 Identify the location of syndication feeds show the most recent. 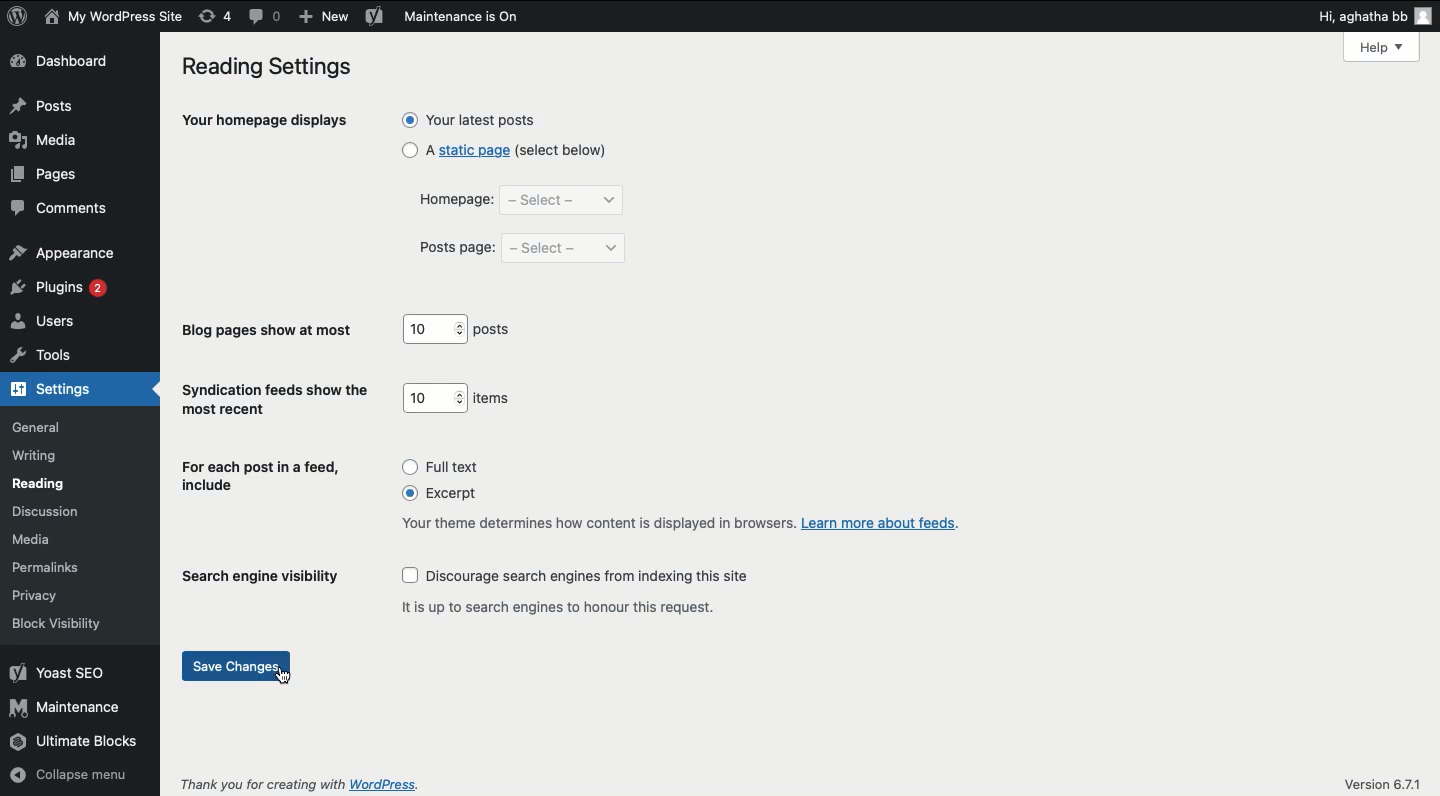
(278, 400).